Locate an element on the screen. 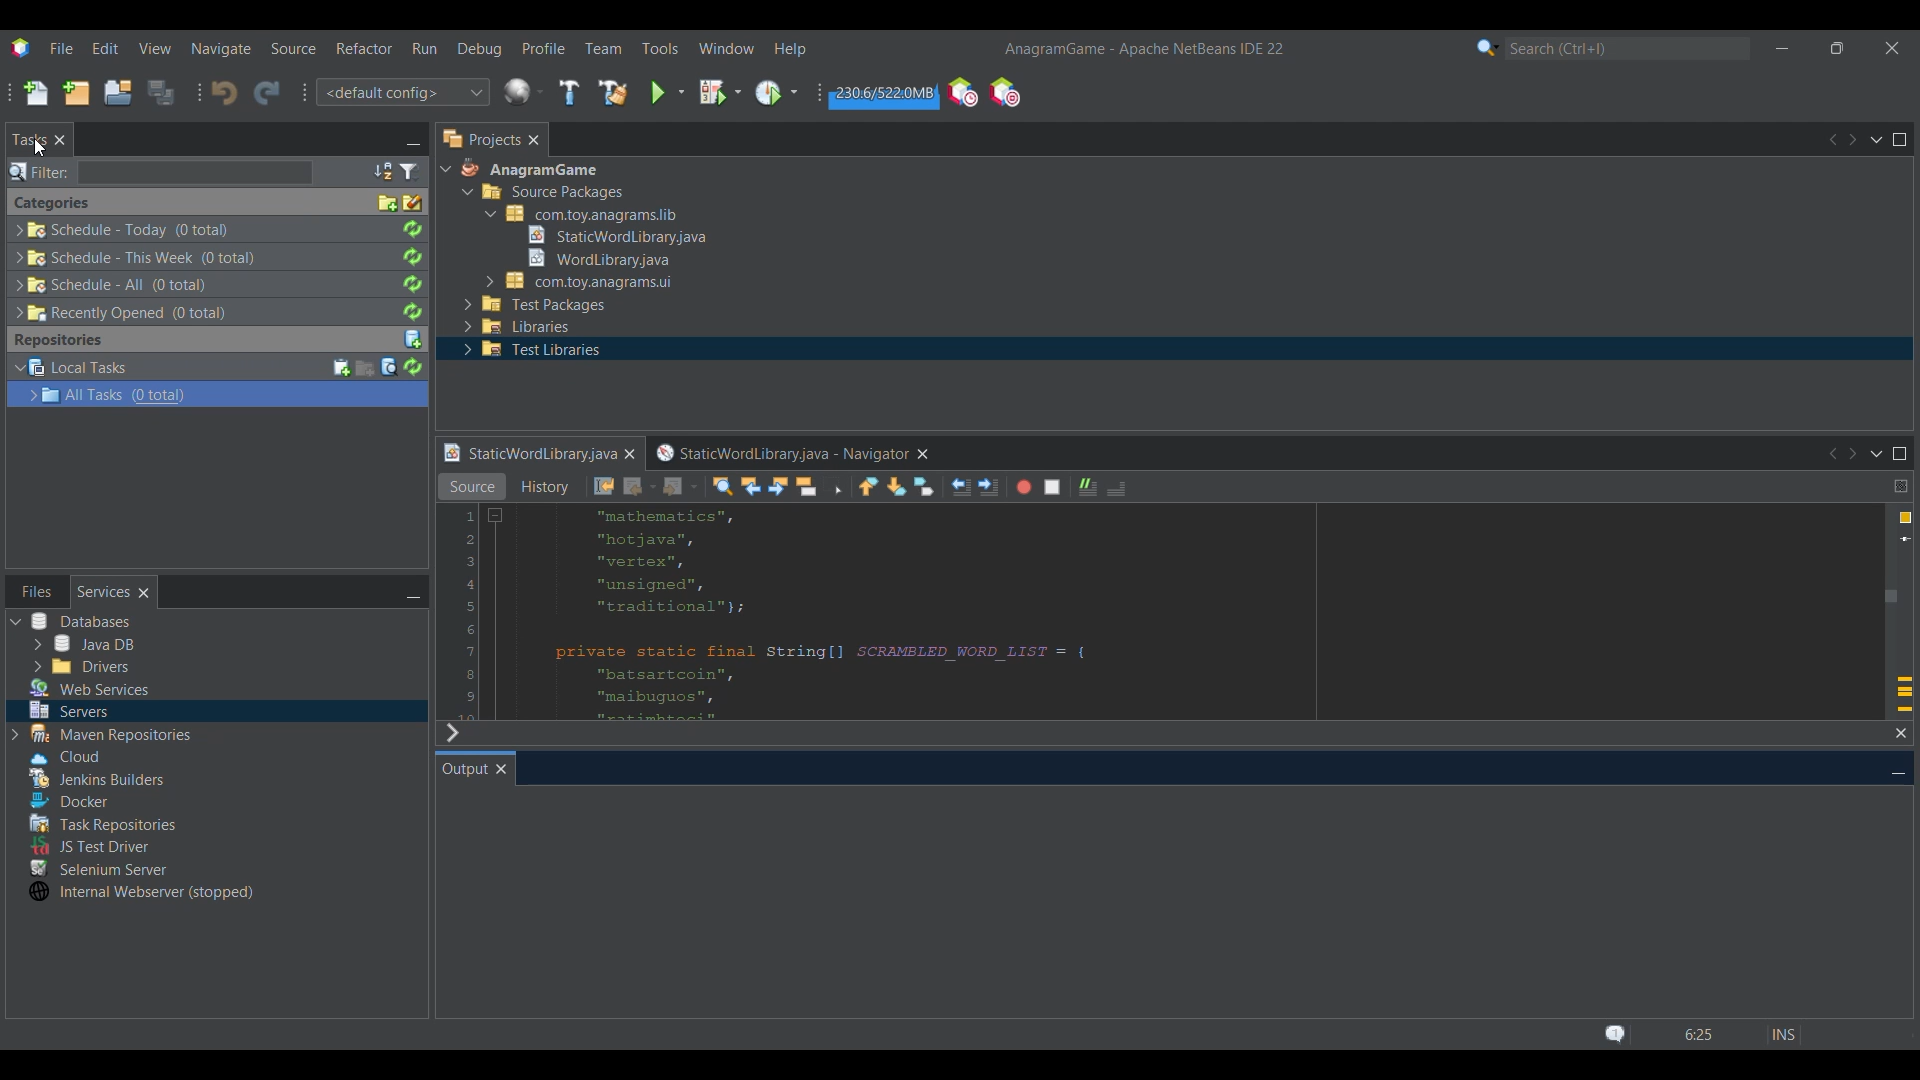 This screenshot has width=1920, height=1080. Maximize window is located at coordinates (1899, 139).